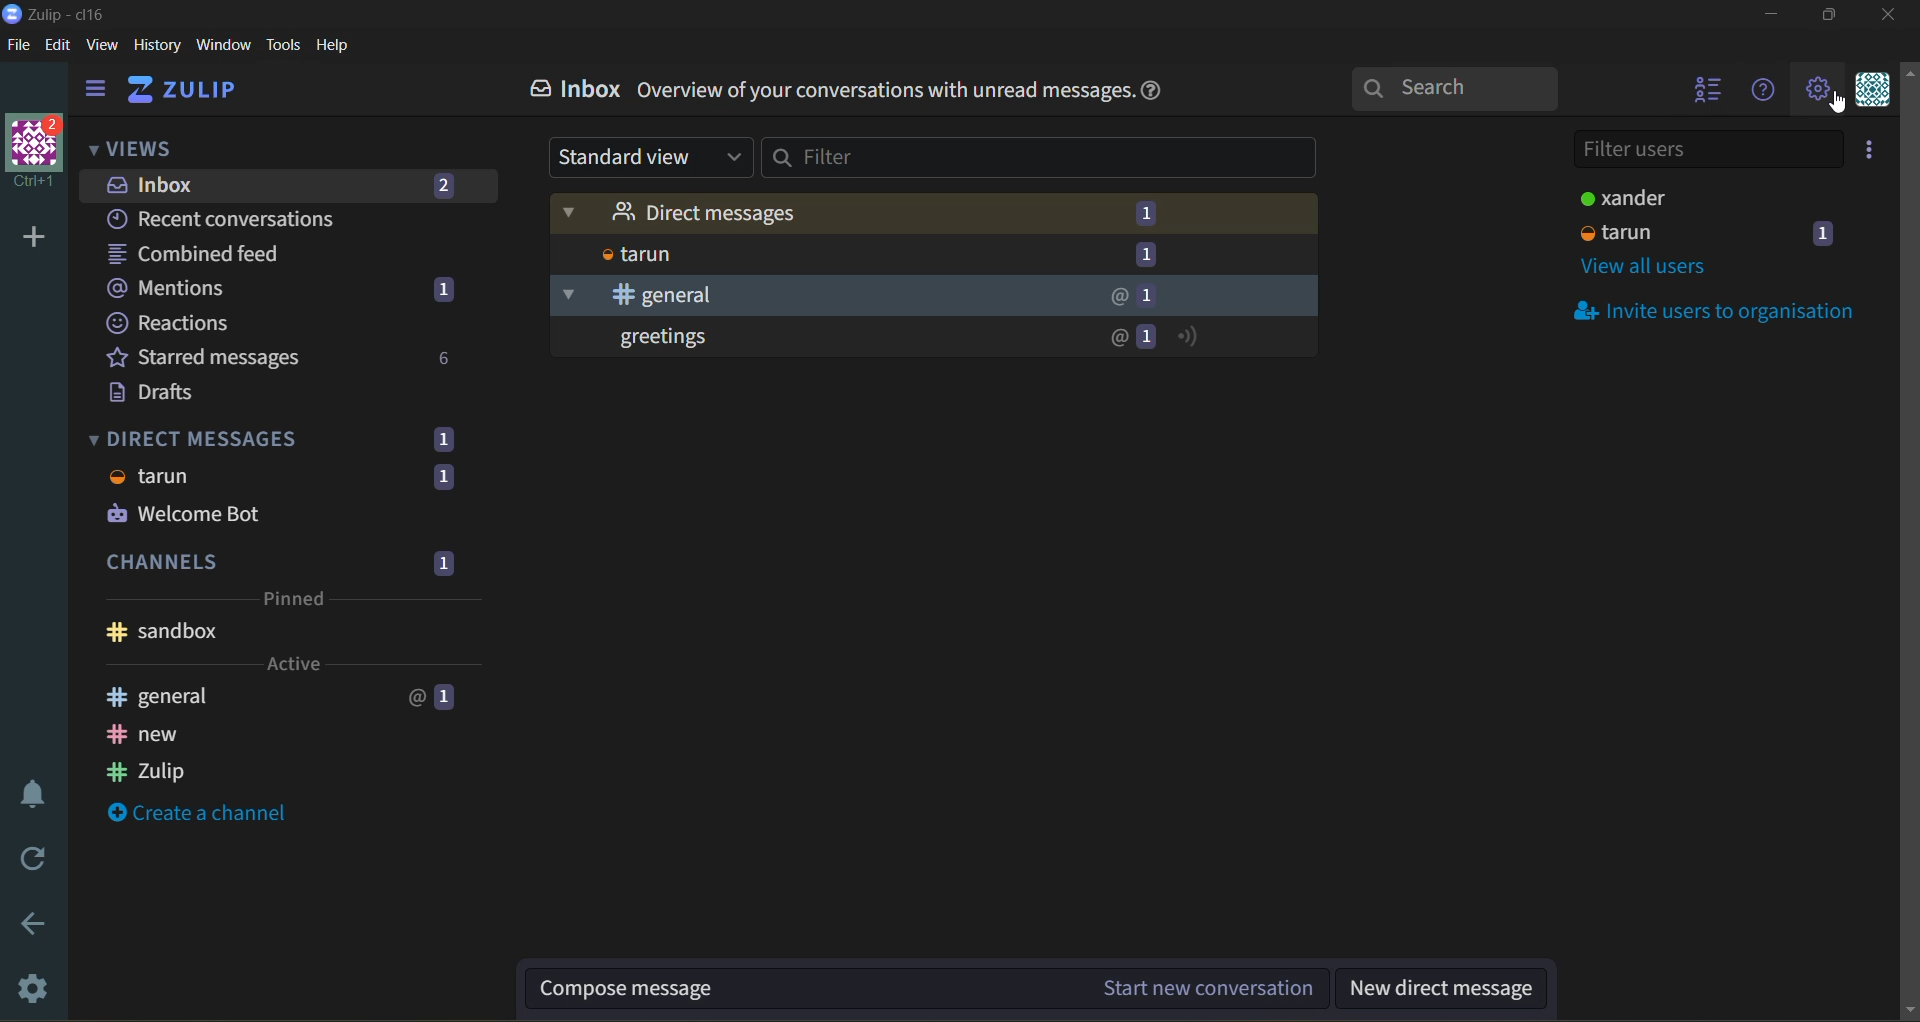 The image size is (1920, 1022). I want to click on view, so click(103, 46).